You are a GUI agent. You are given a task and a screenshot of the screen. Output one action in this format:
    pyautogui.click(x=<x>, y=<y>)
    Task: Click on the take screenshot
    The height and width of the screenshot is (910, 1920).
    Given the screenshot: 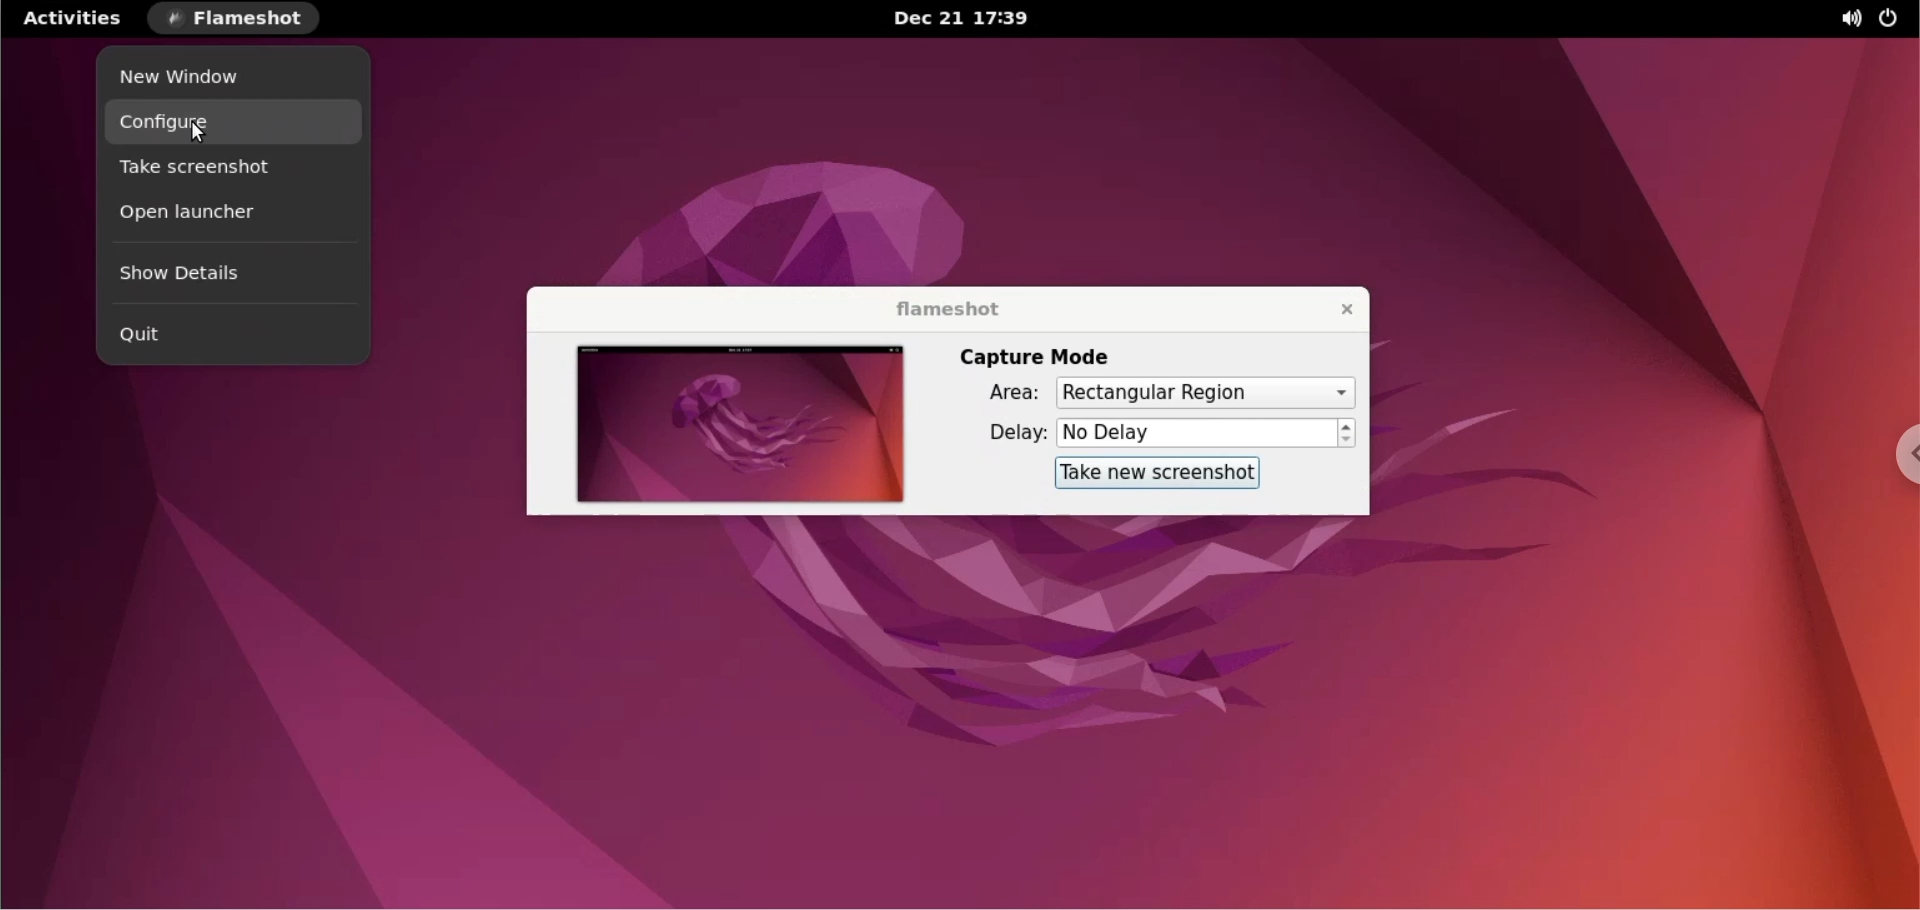 What is the action you would take?
    pyautogui.click(x=233, y=171)
    